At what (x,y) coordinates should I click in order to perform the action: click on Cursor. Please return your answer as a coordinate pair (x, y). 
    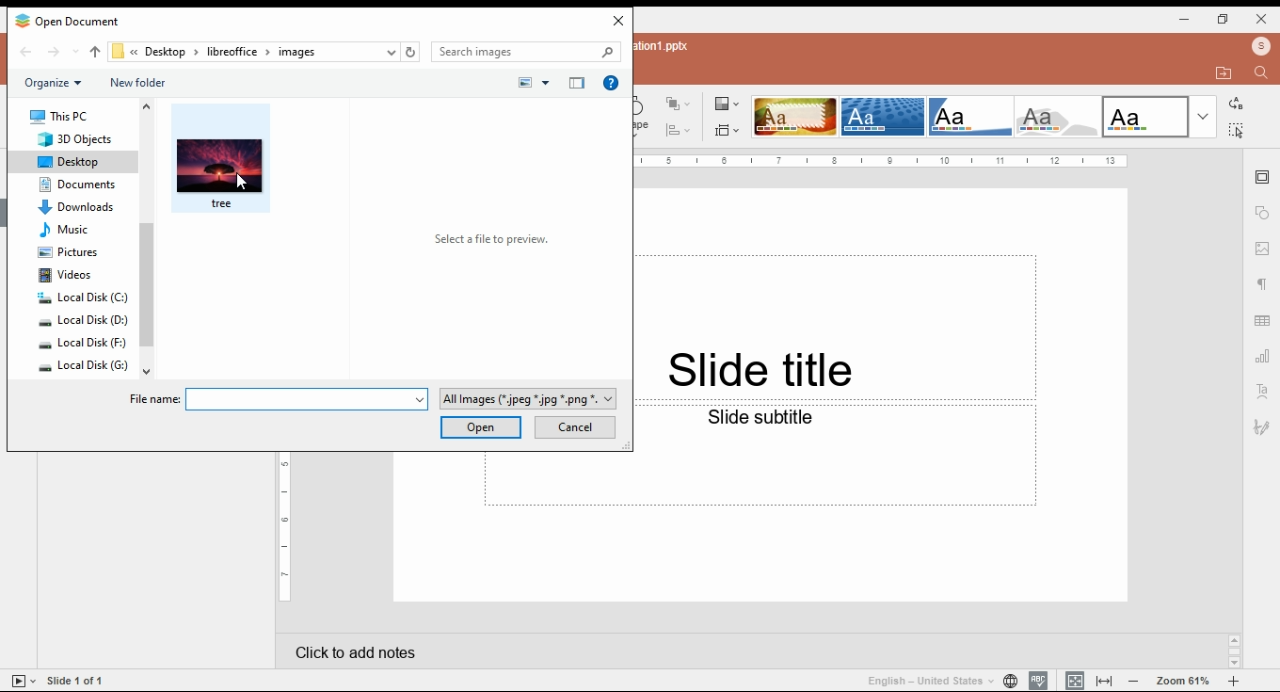
    Looking at the image, I should click on (242, 183).